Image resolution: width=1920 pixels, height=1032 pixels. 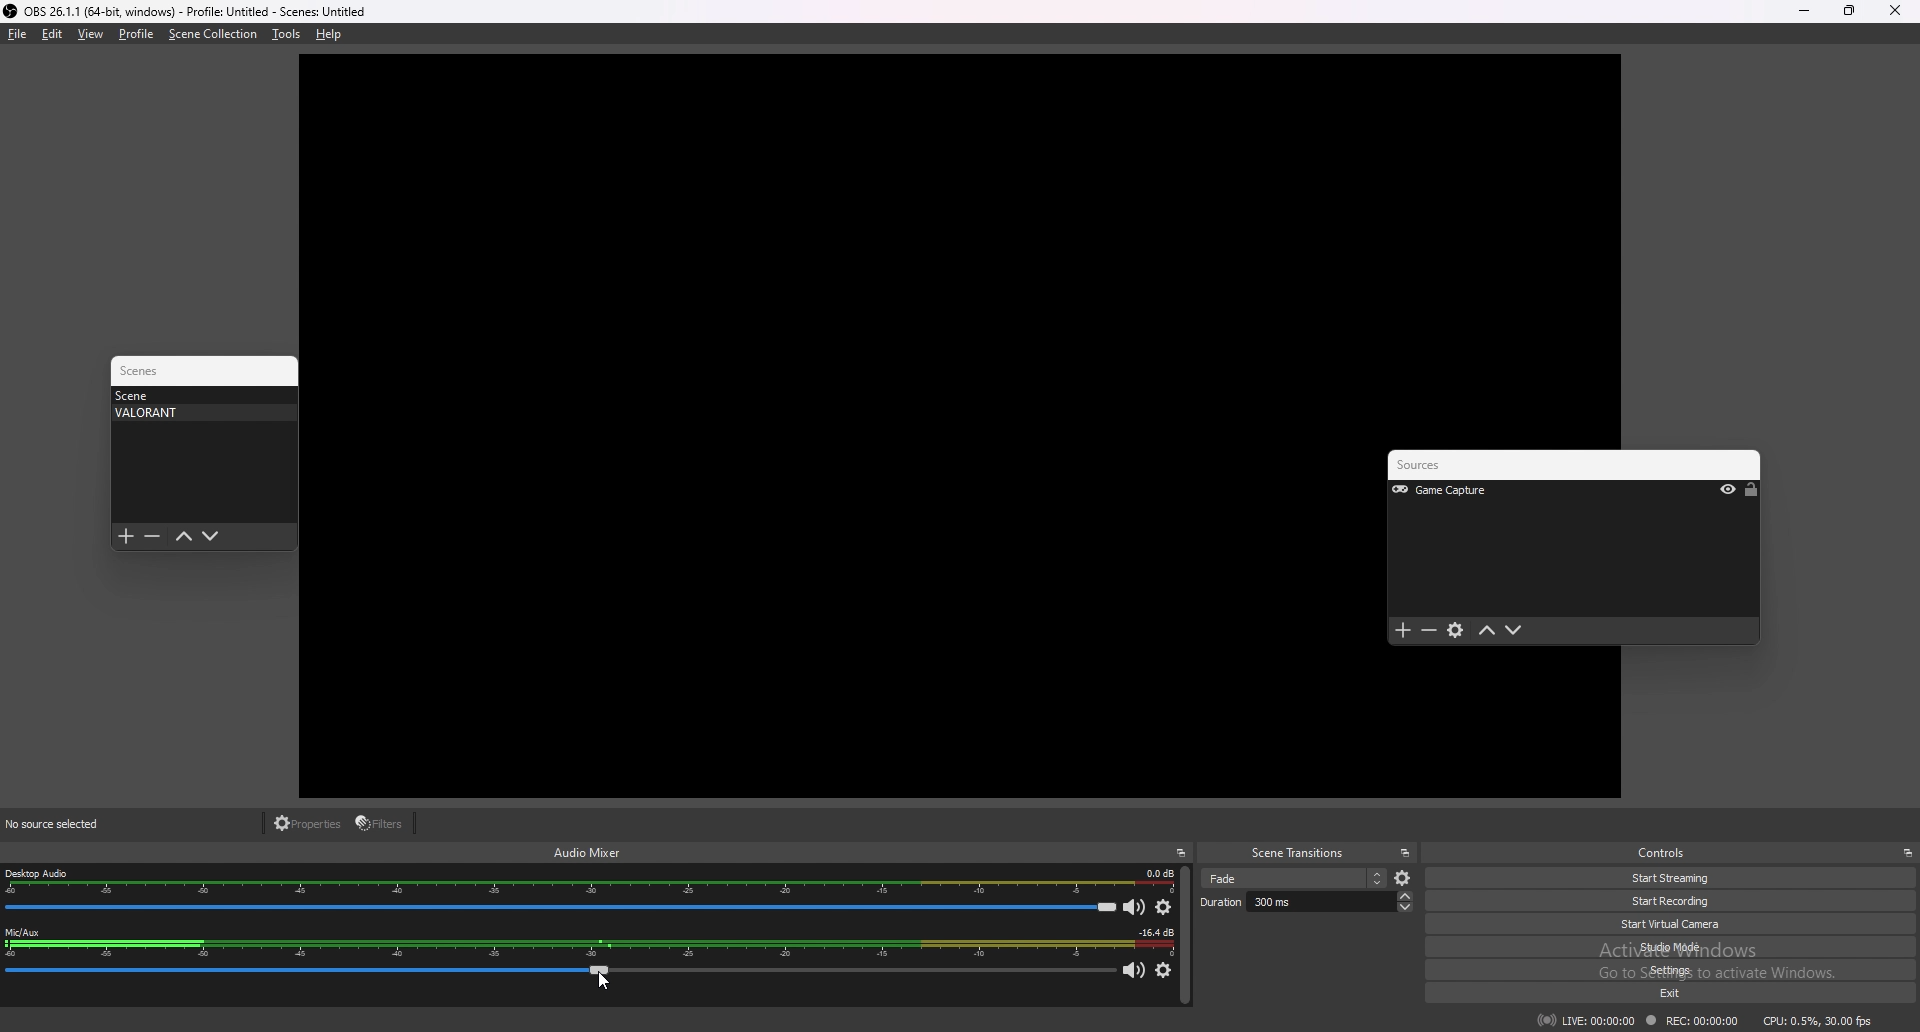 What do you see at coordinates (329, 34) in the screenshot?
I see `help` at bounding box center [329, 34].